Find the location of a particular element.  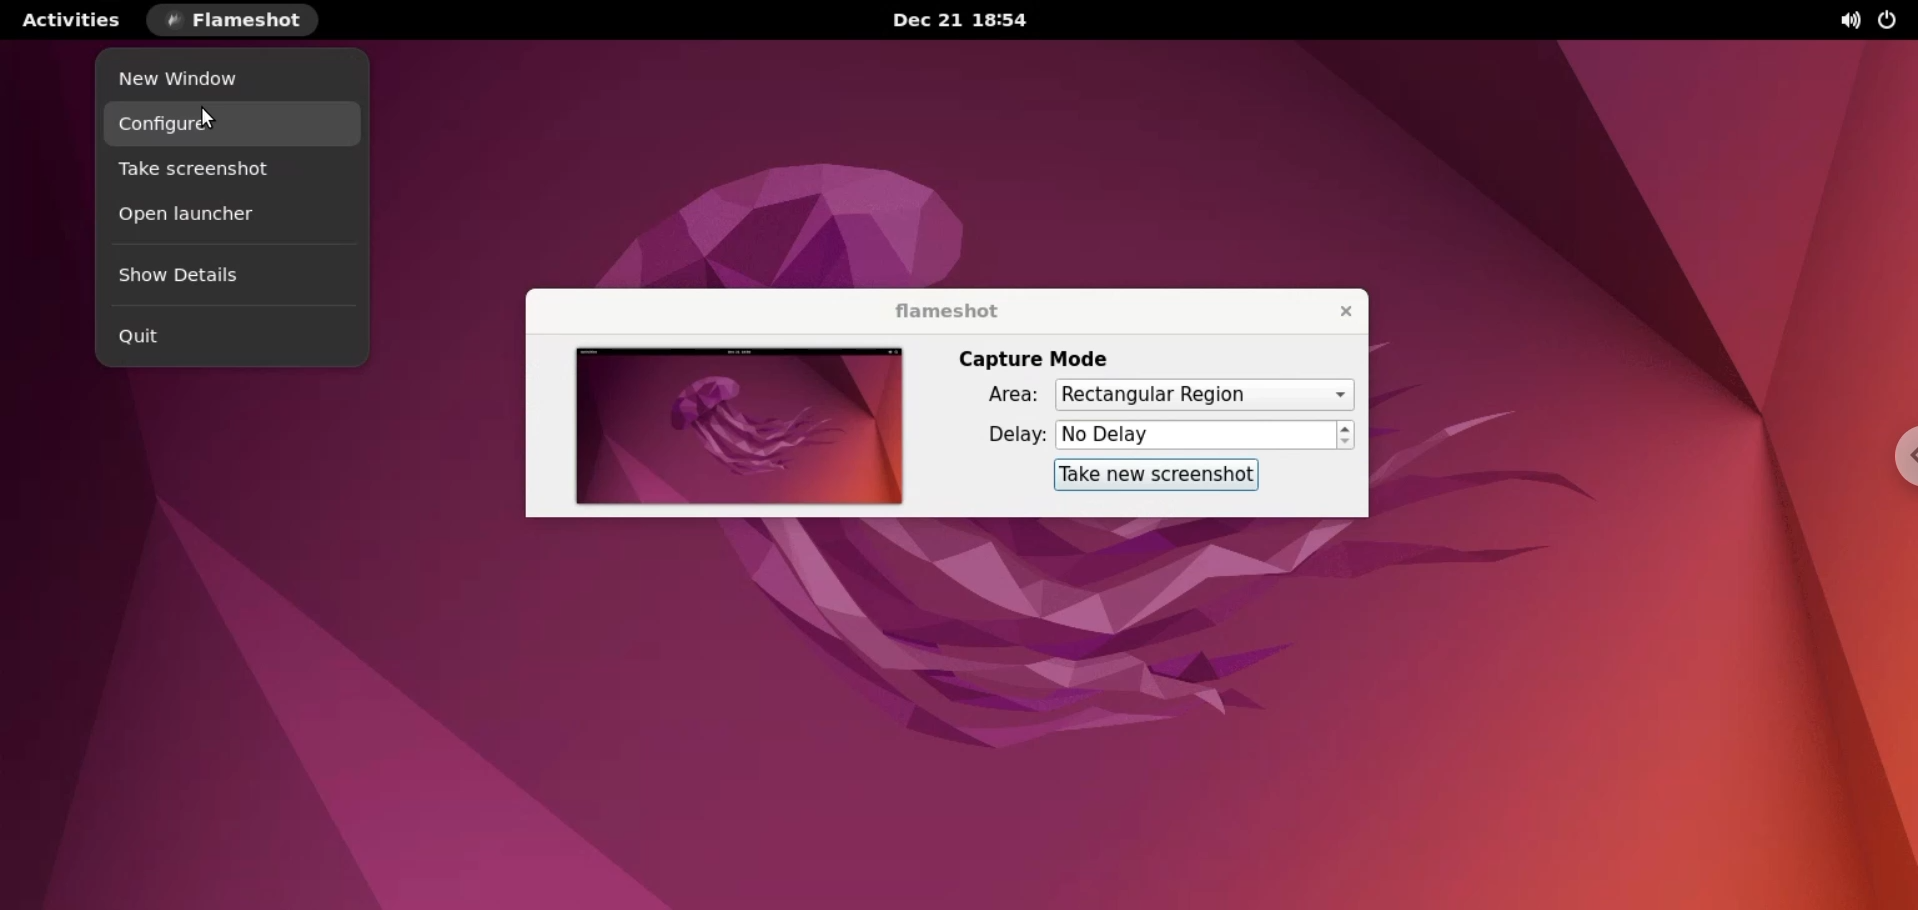

increment or decrement delay  is located at coordinates (1348, 436).